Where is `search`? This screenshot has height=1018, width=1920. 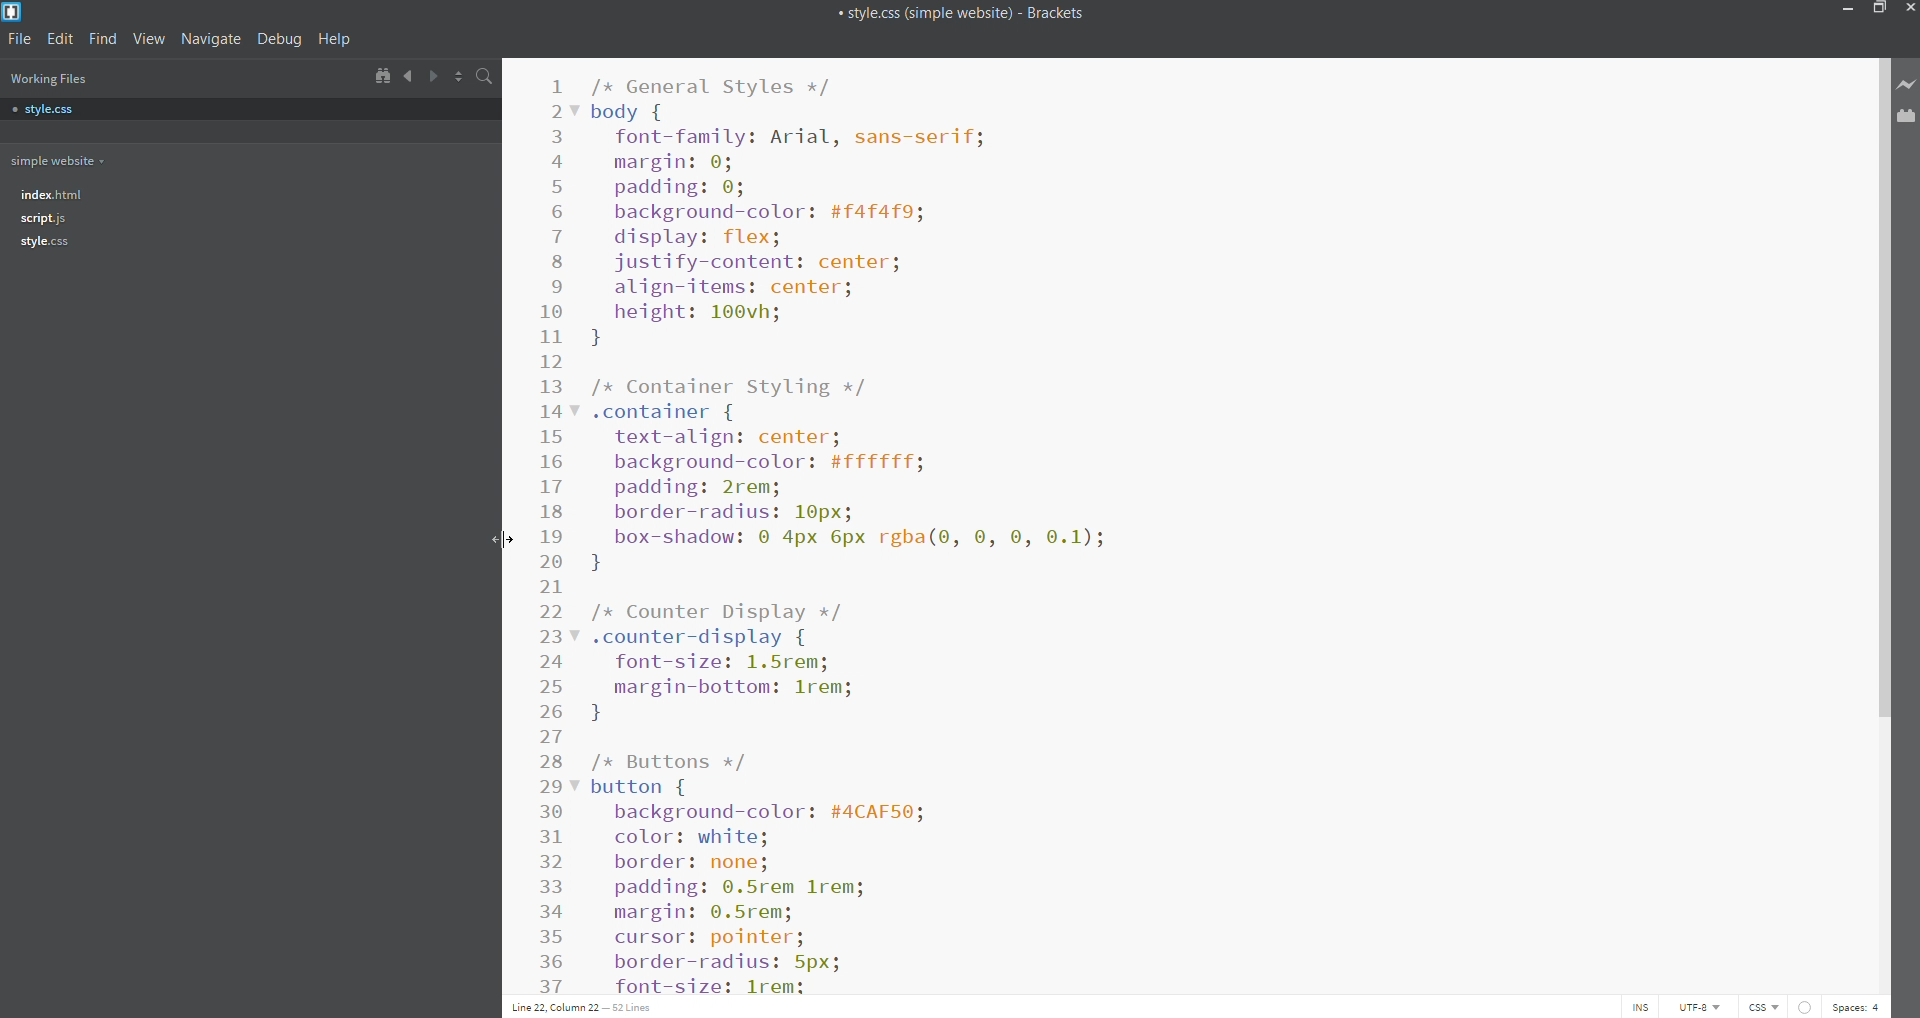 search is located at coordinates (487, 77).